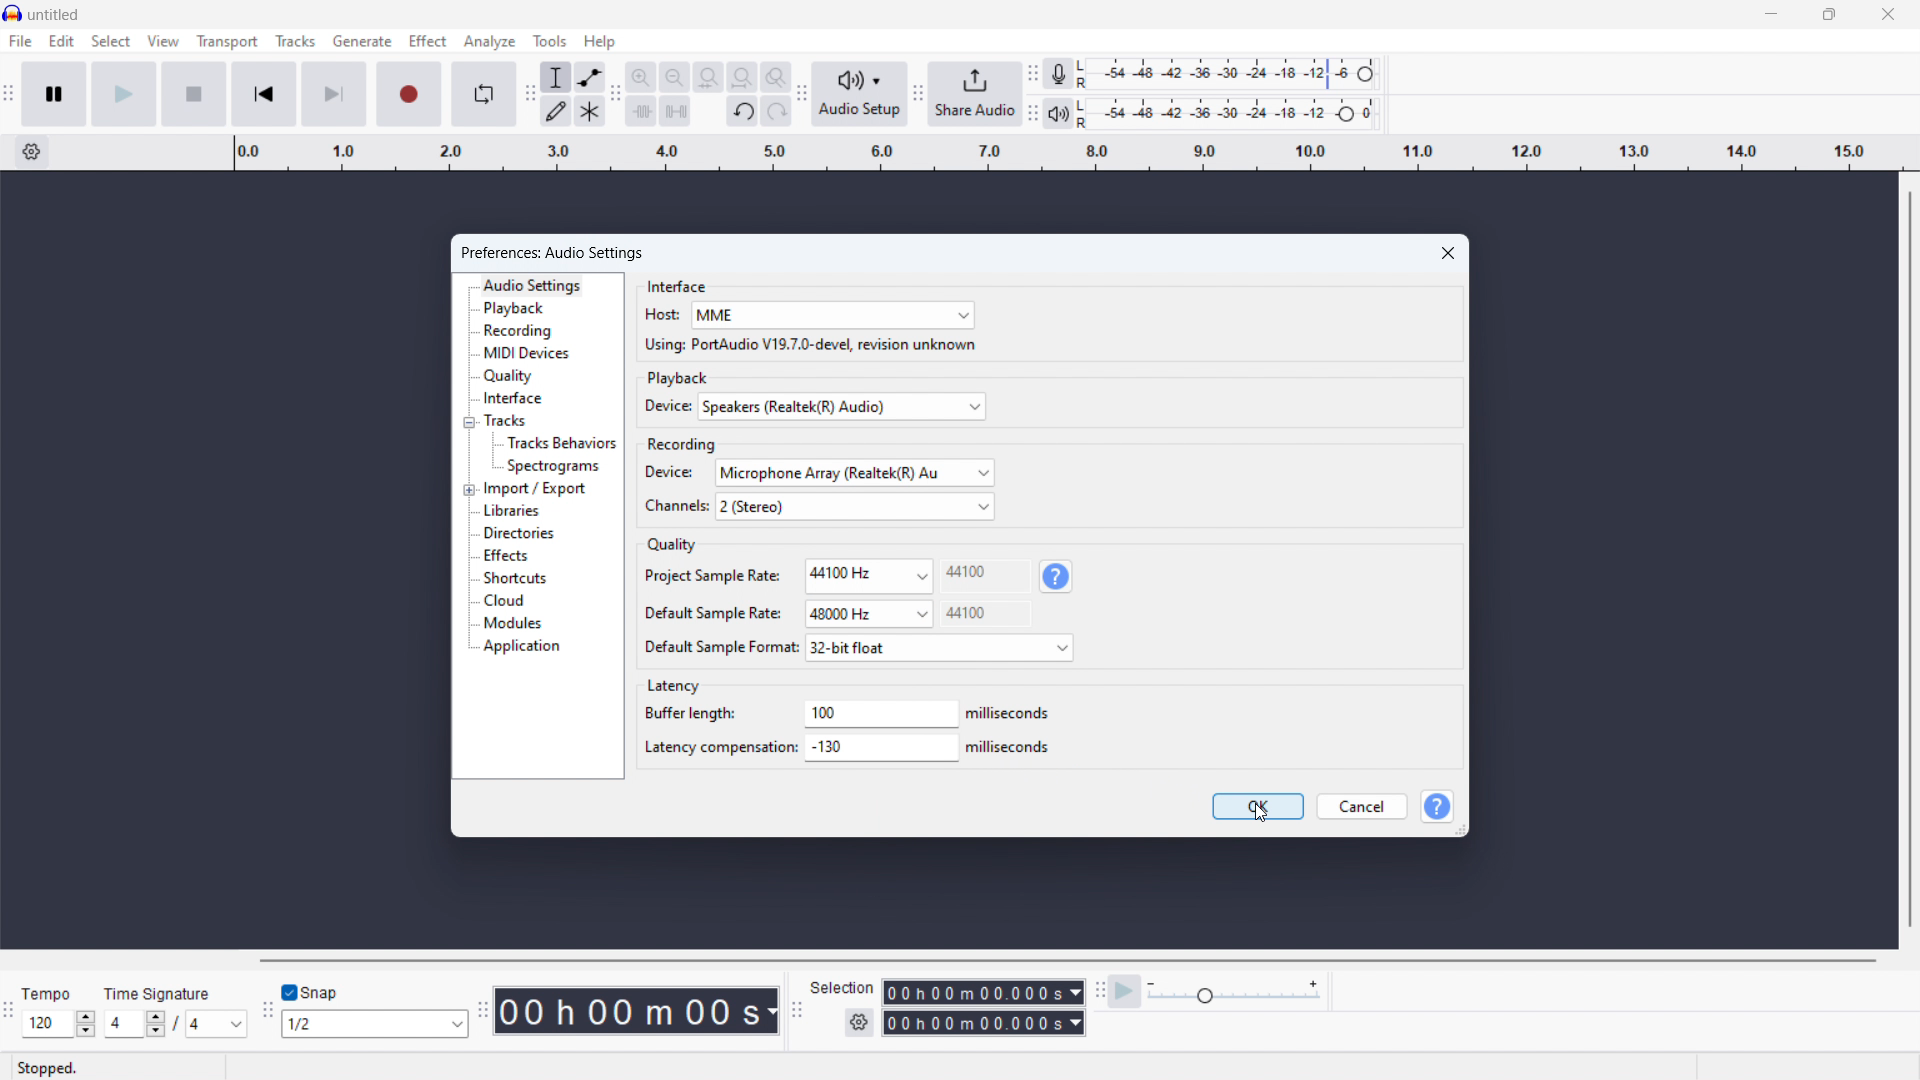 The height and width of the screenshot is (1080, 1920). What do you see at coordinates (513, 399) in the screenshot?
I see `interface` at bounding box center [513, 399].